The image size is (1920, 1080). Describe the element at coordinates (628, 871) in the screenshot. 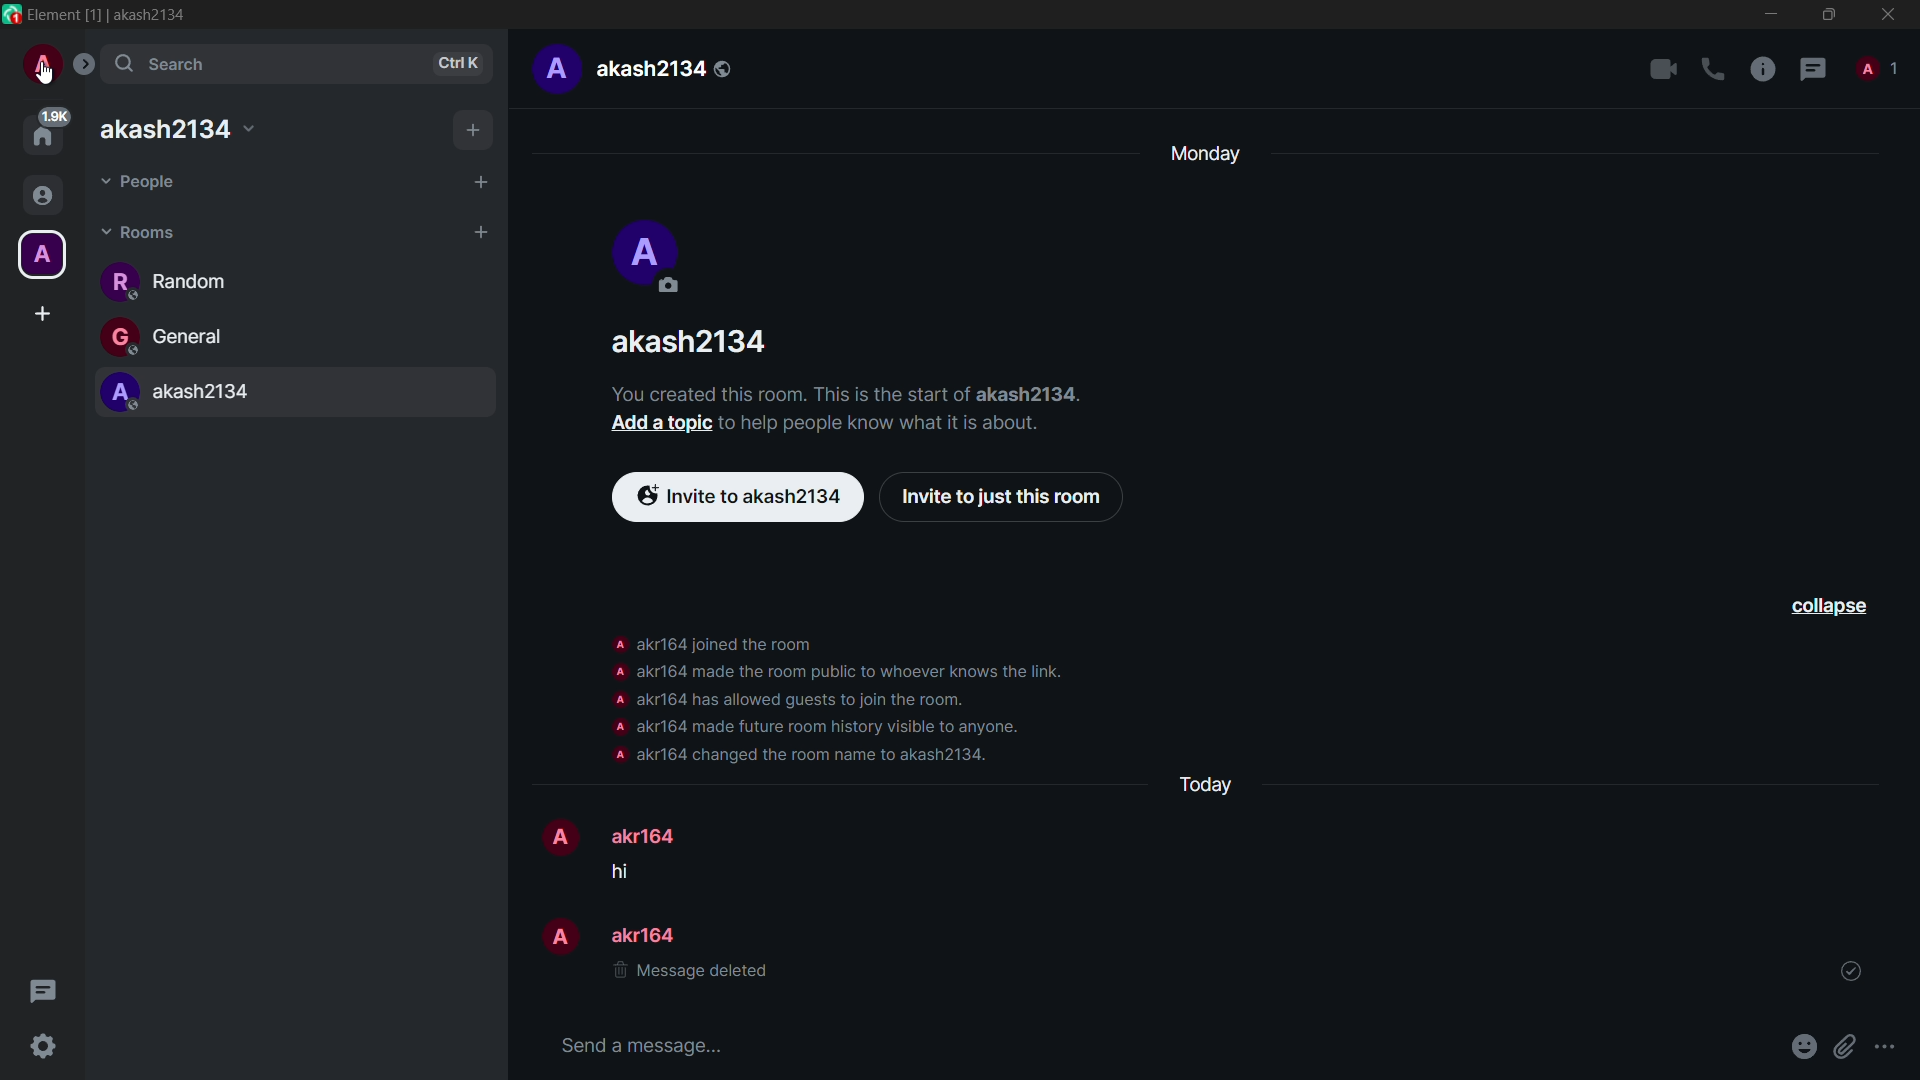

I see `message` at that location.